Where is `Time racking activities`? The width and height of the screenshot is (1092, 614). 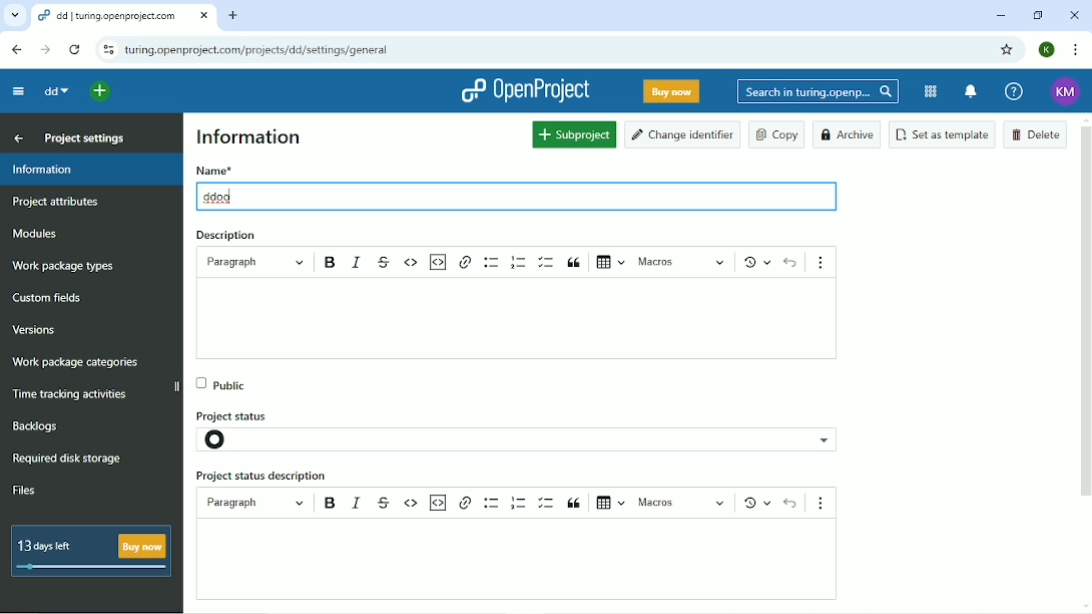 Time racking activities is located at coordinates (72, 395).